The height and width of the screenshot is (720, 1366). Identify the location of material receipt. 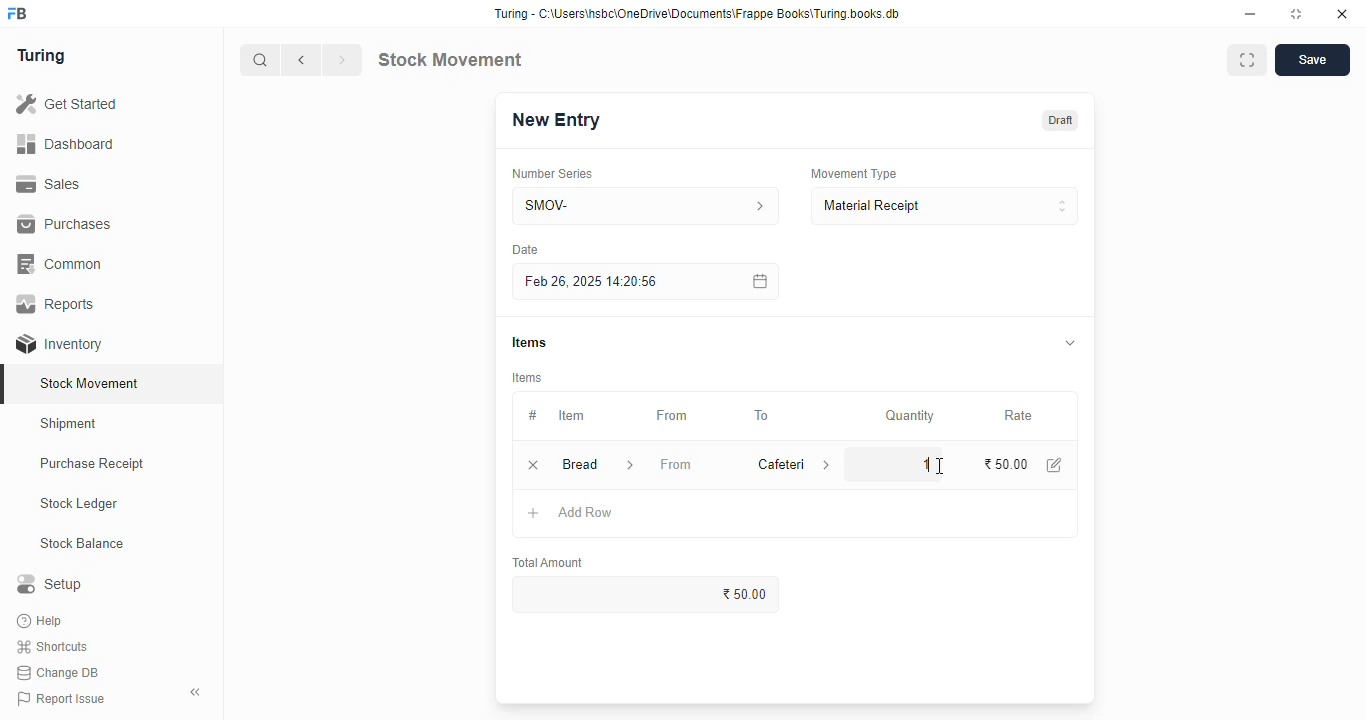
(944, 206).